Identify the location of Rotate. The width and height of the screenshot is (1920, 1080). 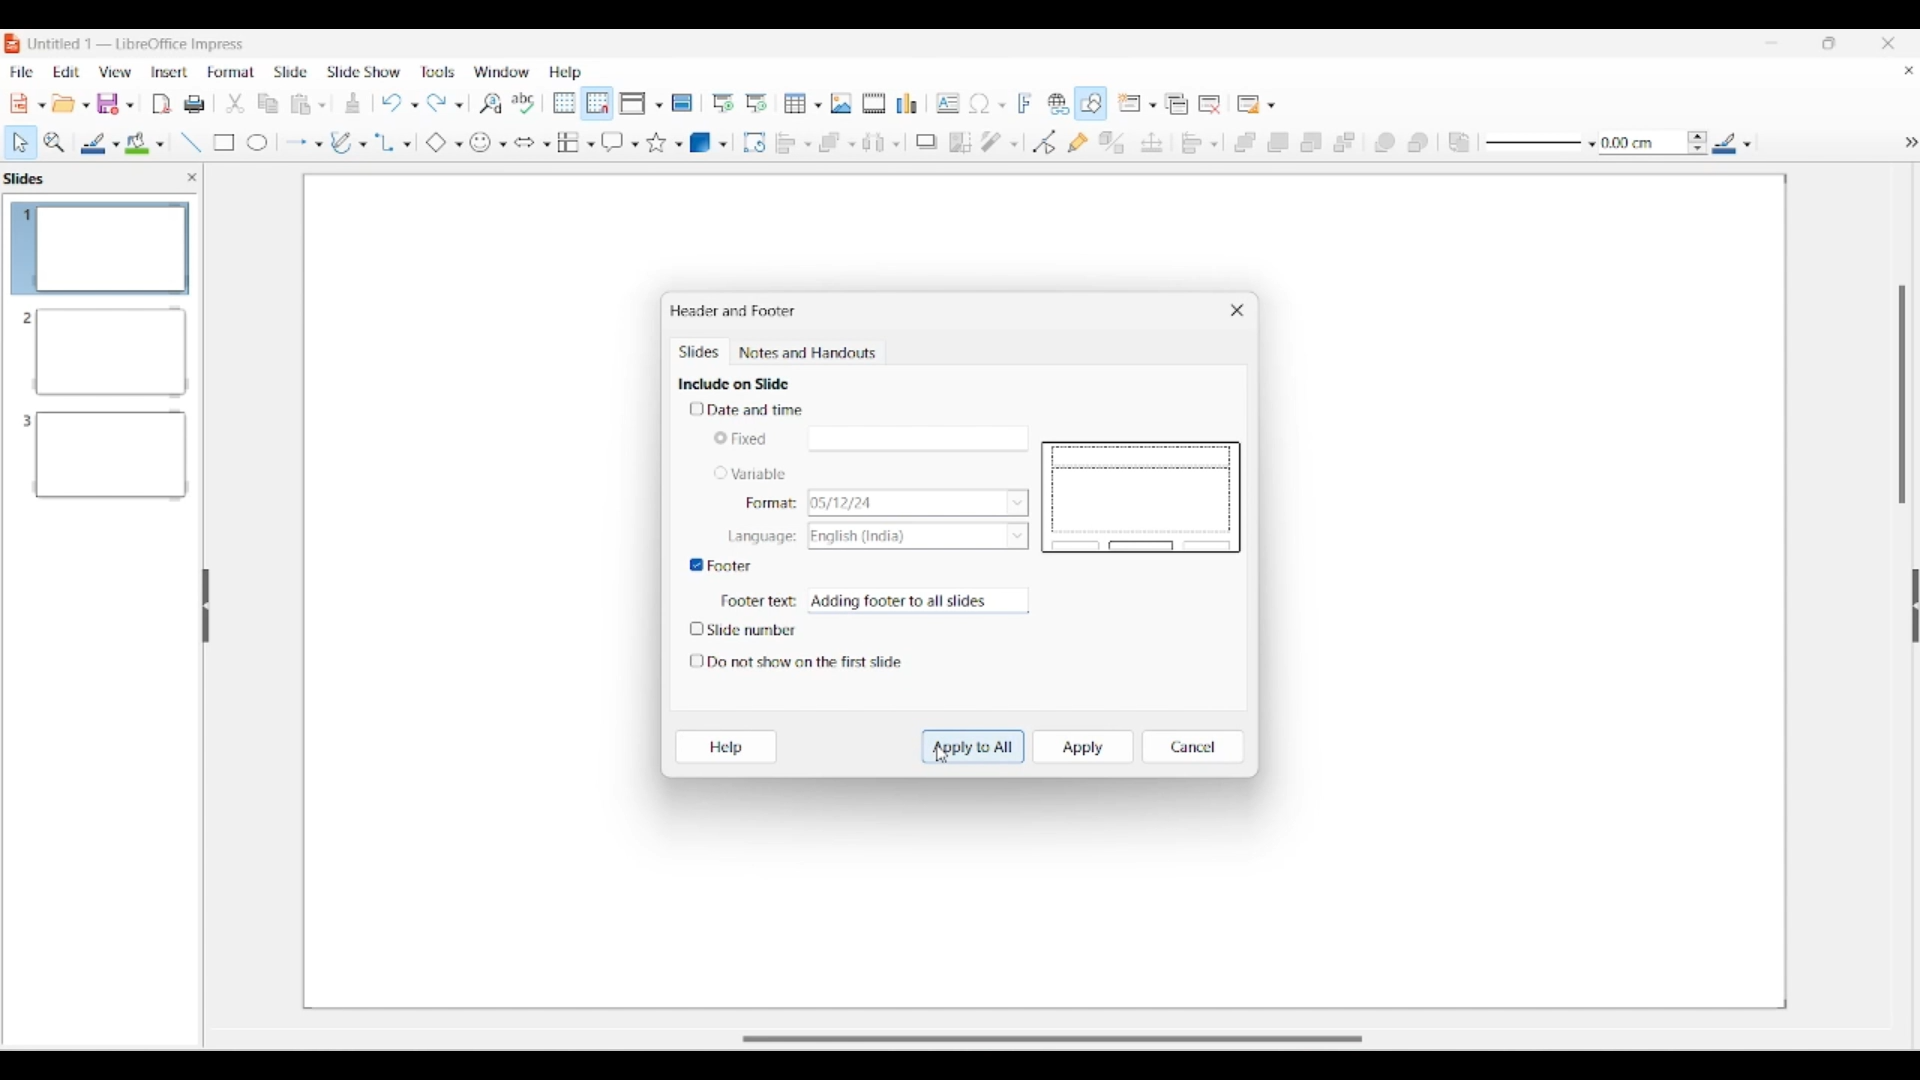
(755, 143).